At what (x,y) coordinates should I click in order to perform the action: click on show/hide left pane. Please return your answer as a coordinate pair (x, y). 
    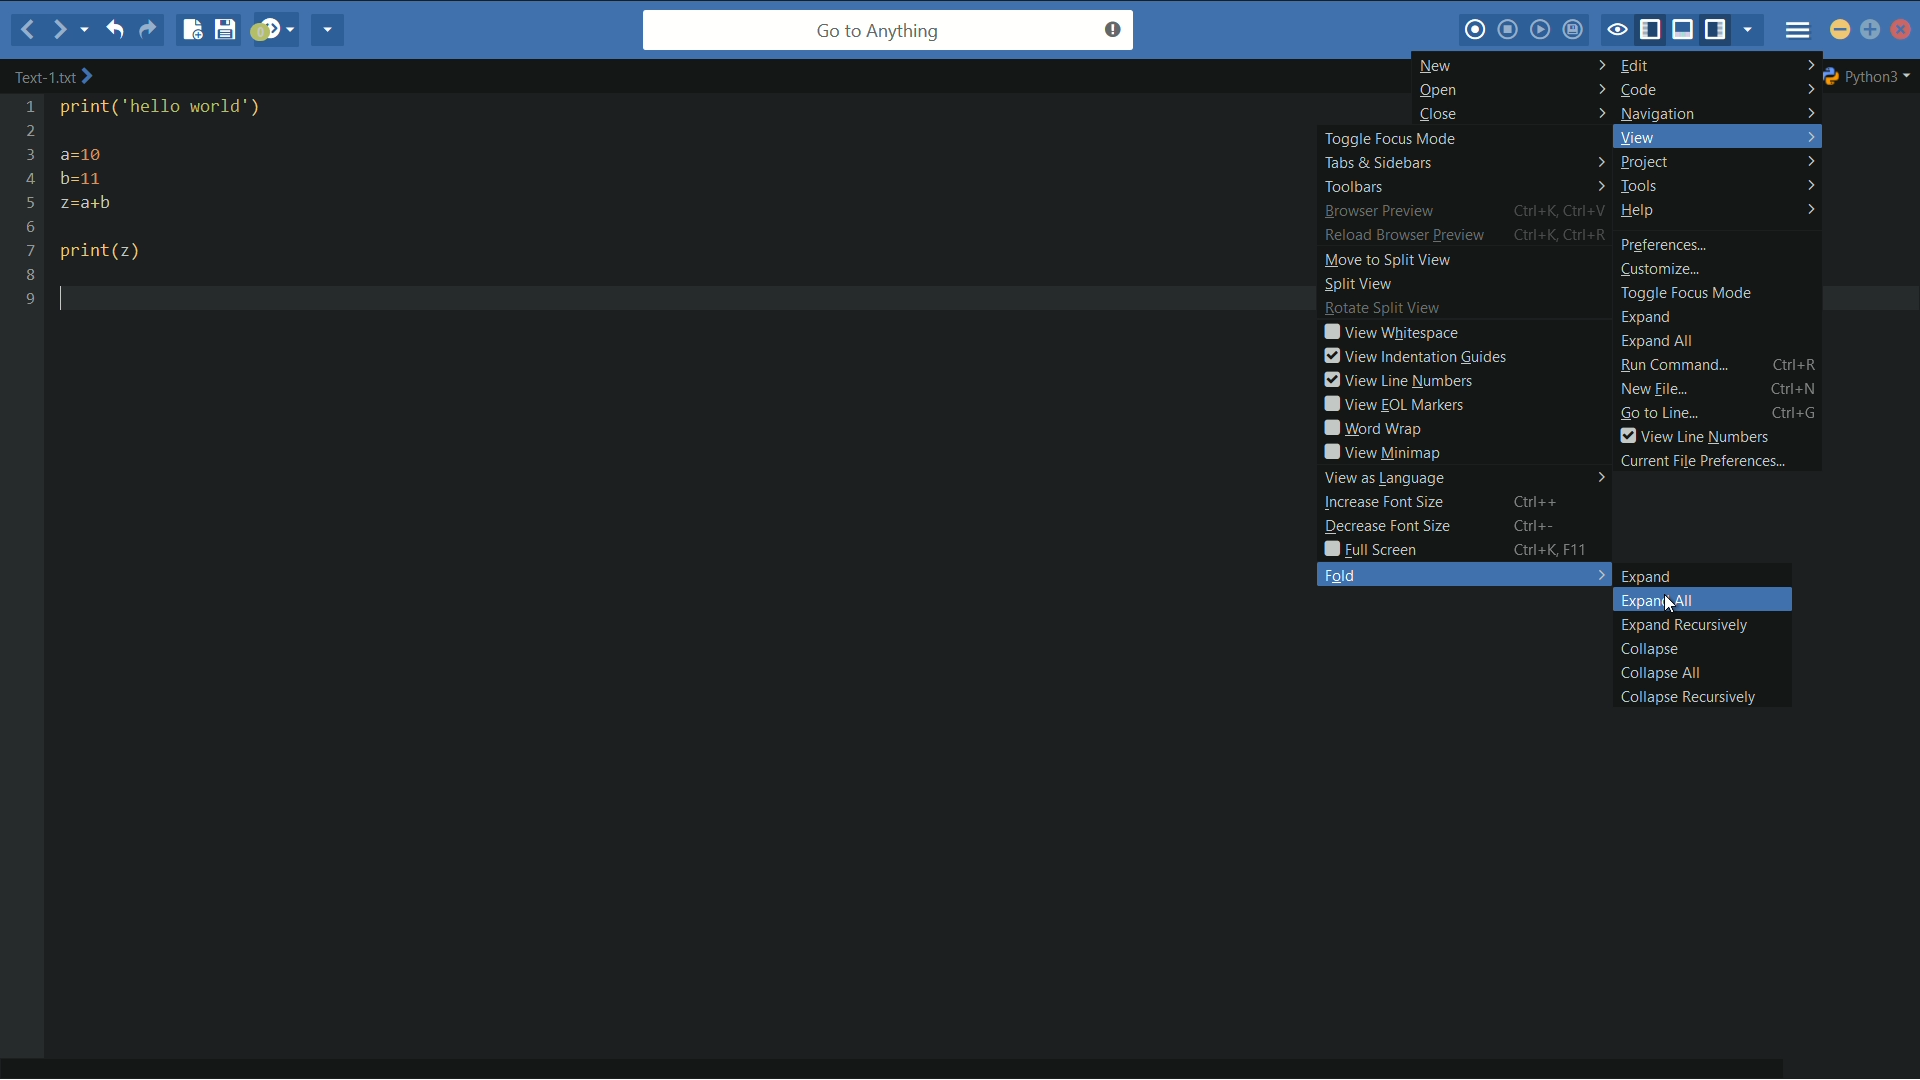
    Looking at the image, I should click on (1653, 29).